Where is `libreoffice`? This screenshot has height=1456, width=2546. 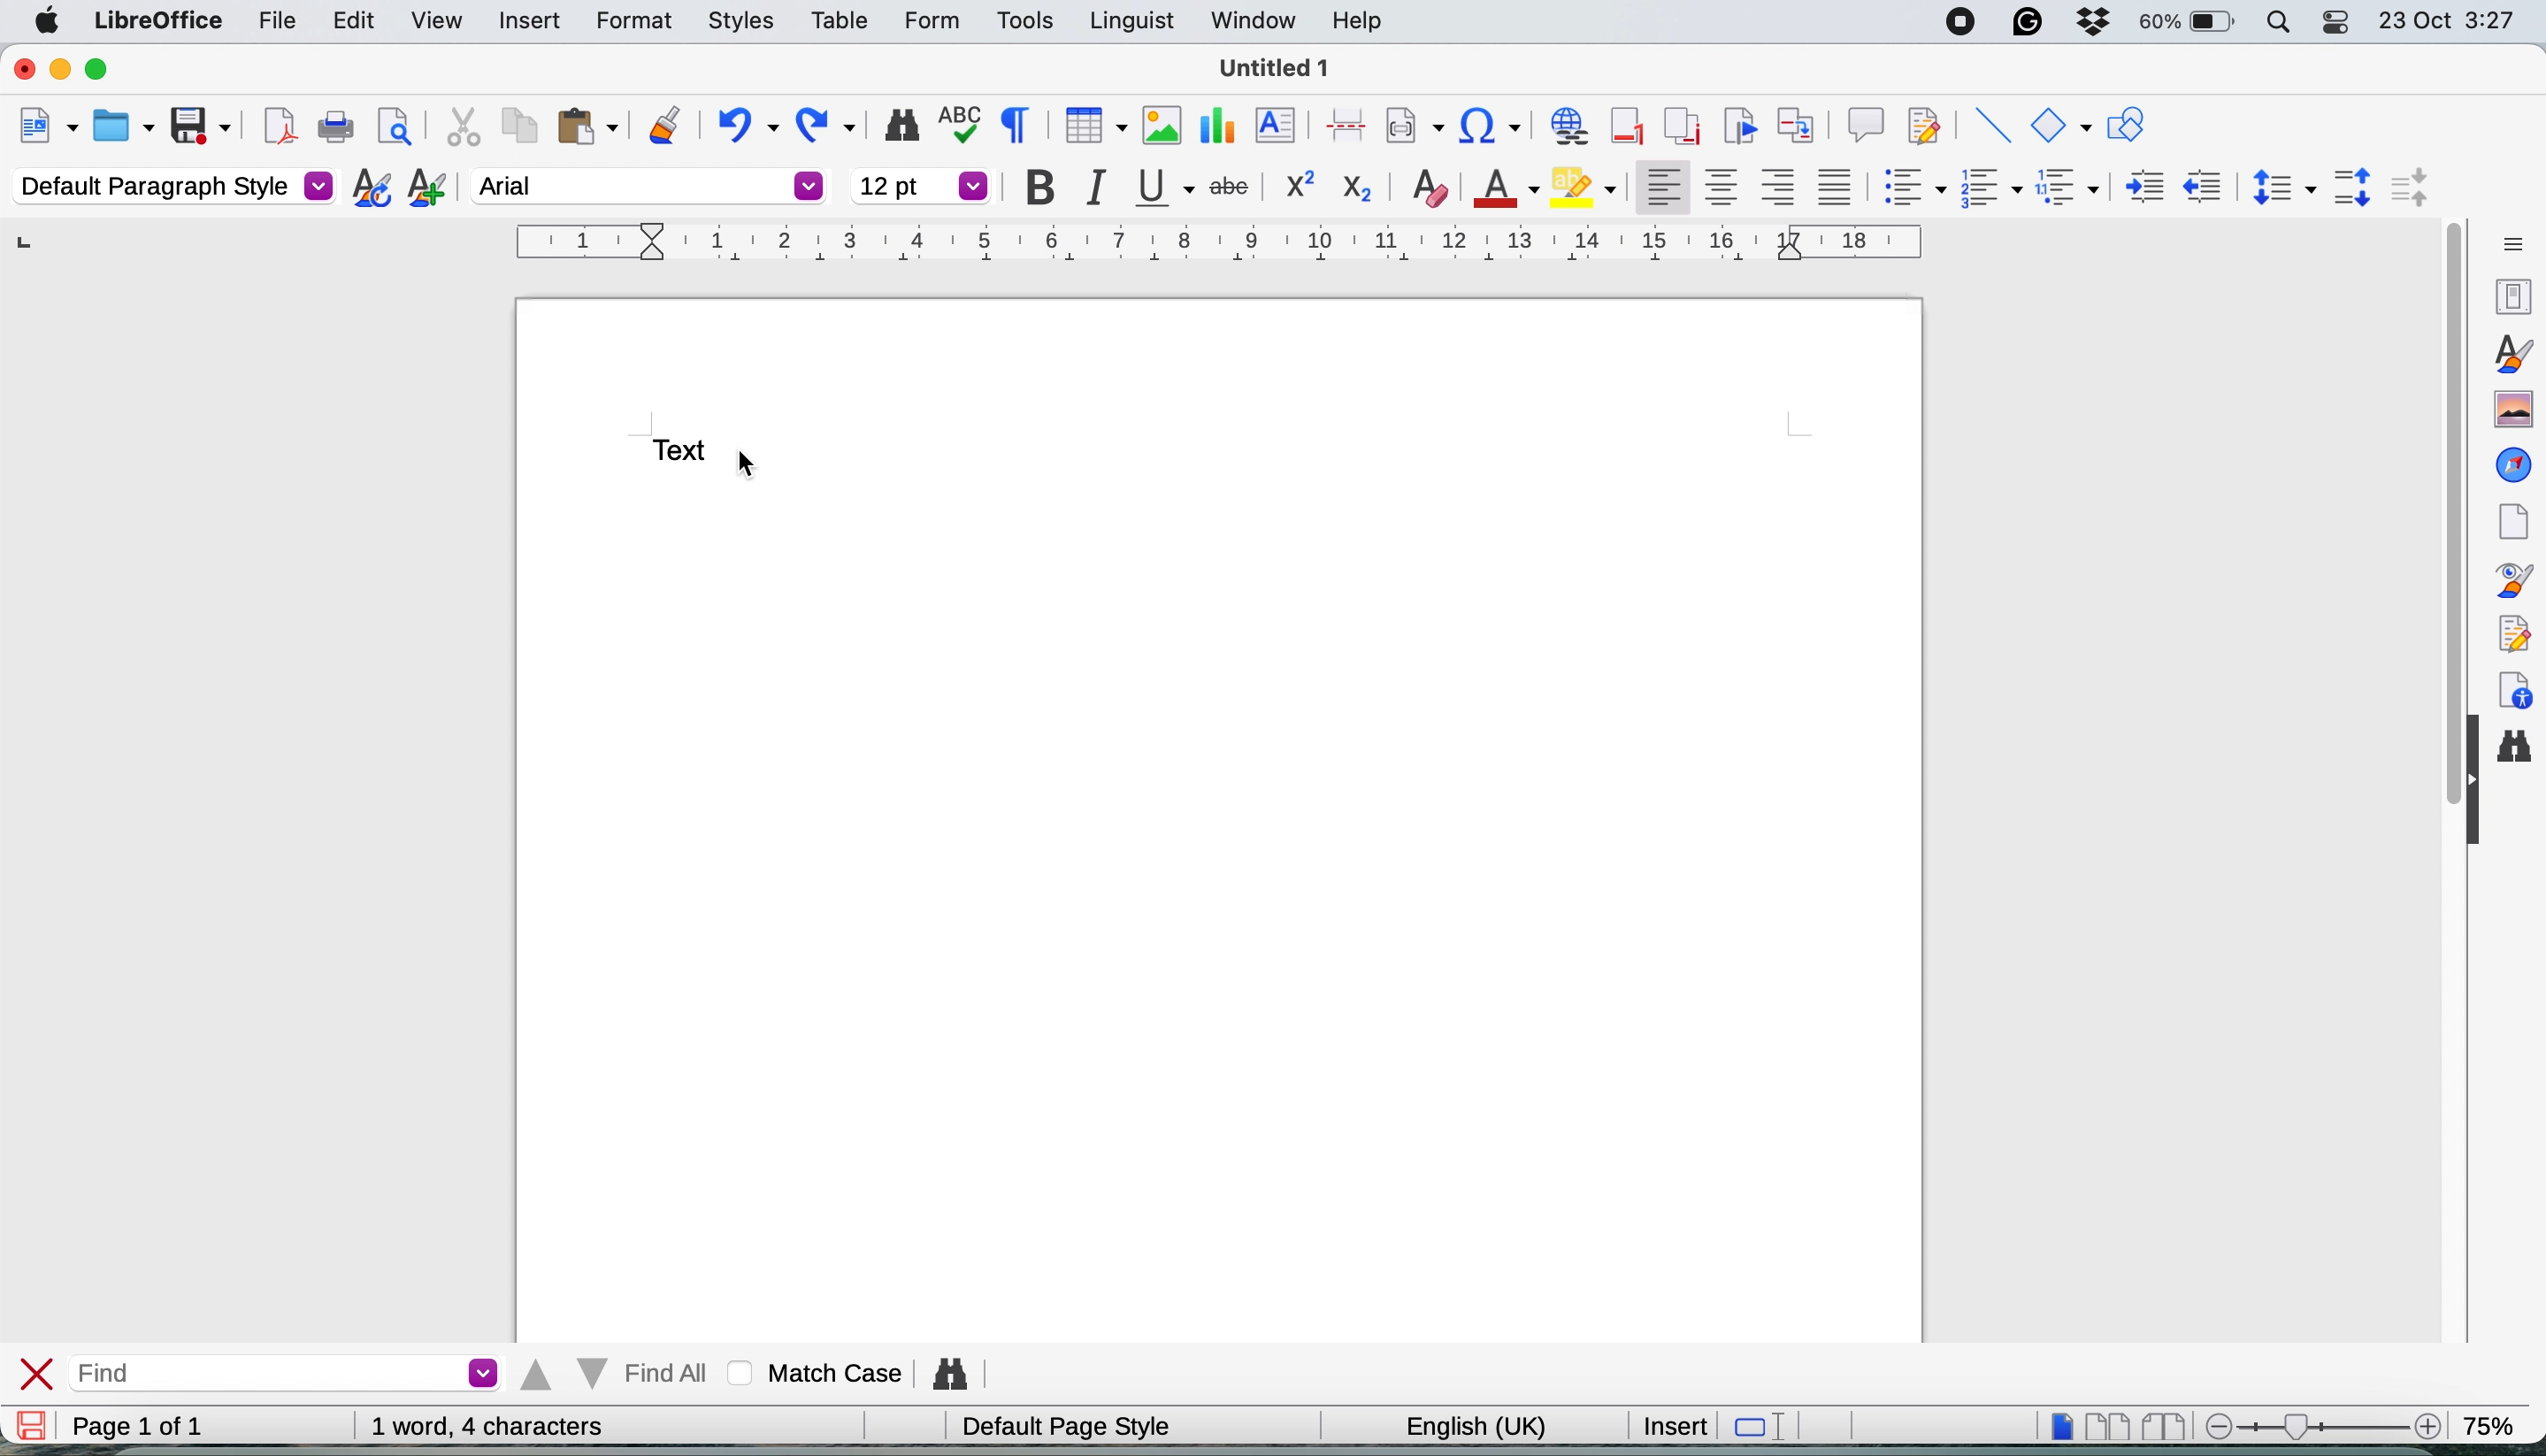
libreoffice is located at coordinates (154, 24).